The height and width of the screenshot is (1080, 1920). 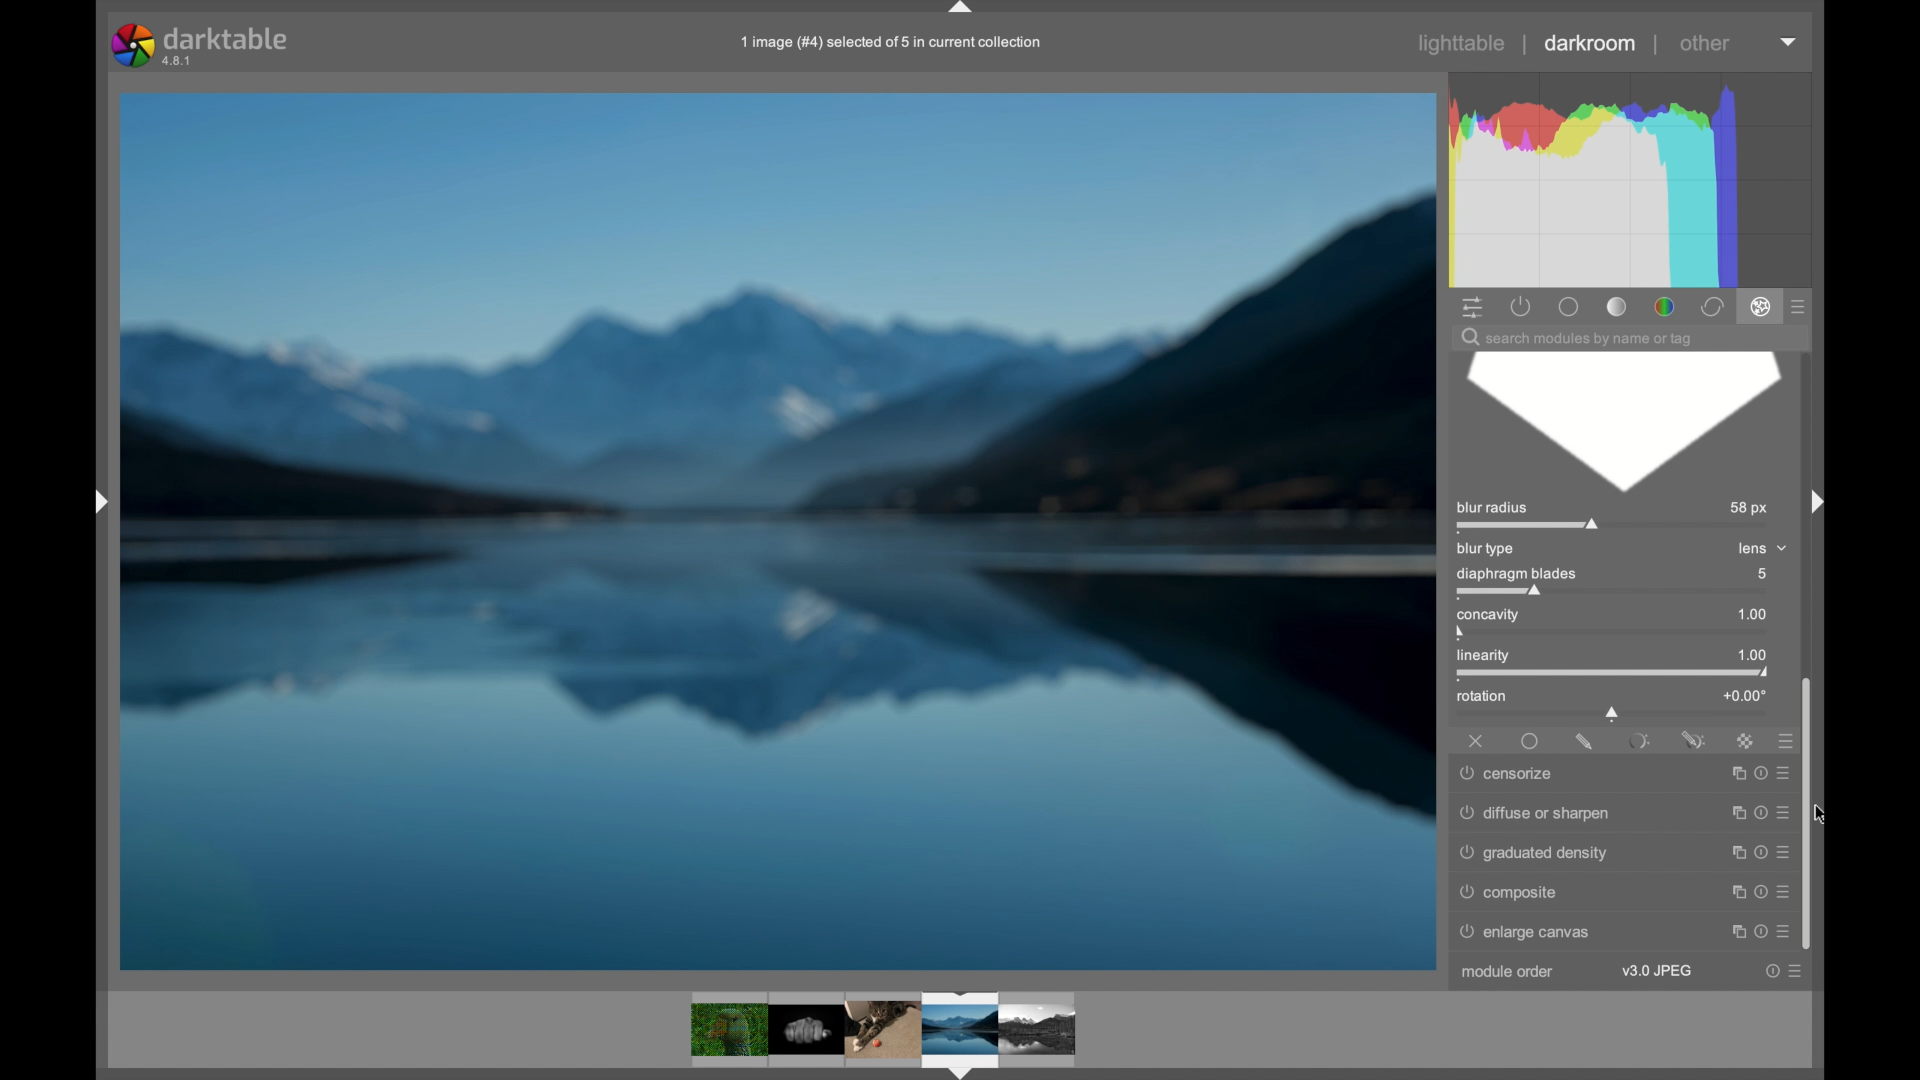 I want to click on Help, so click(x=1760, y=770).